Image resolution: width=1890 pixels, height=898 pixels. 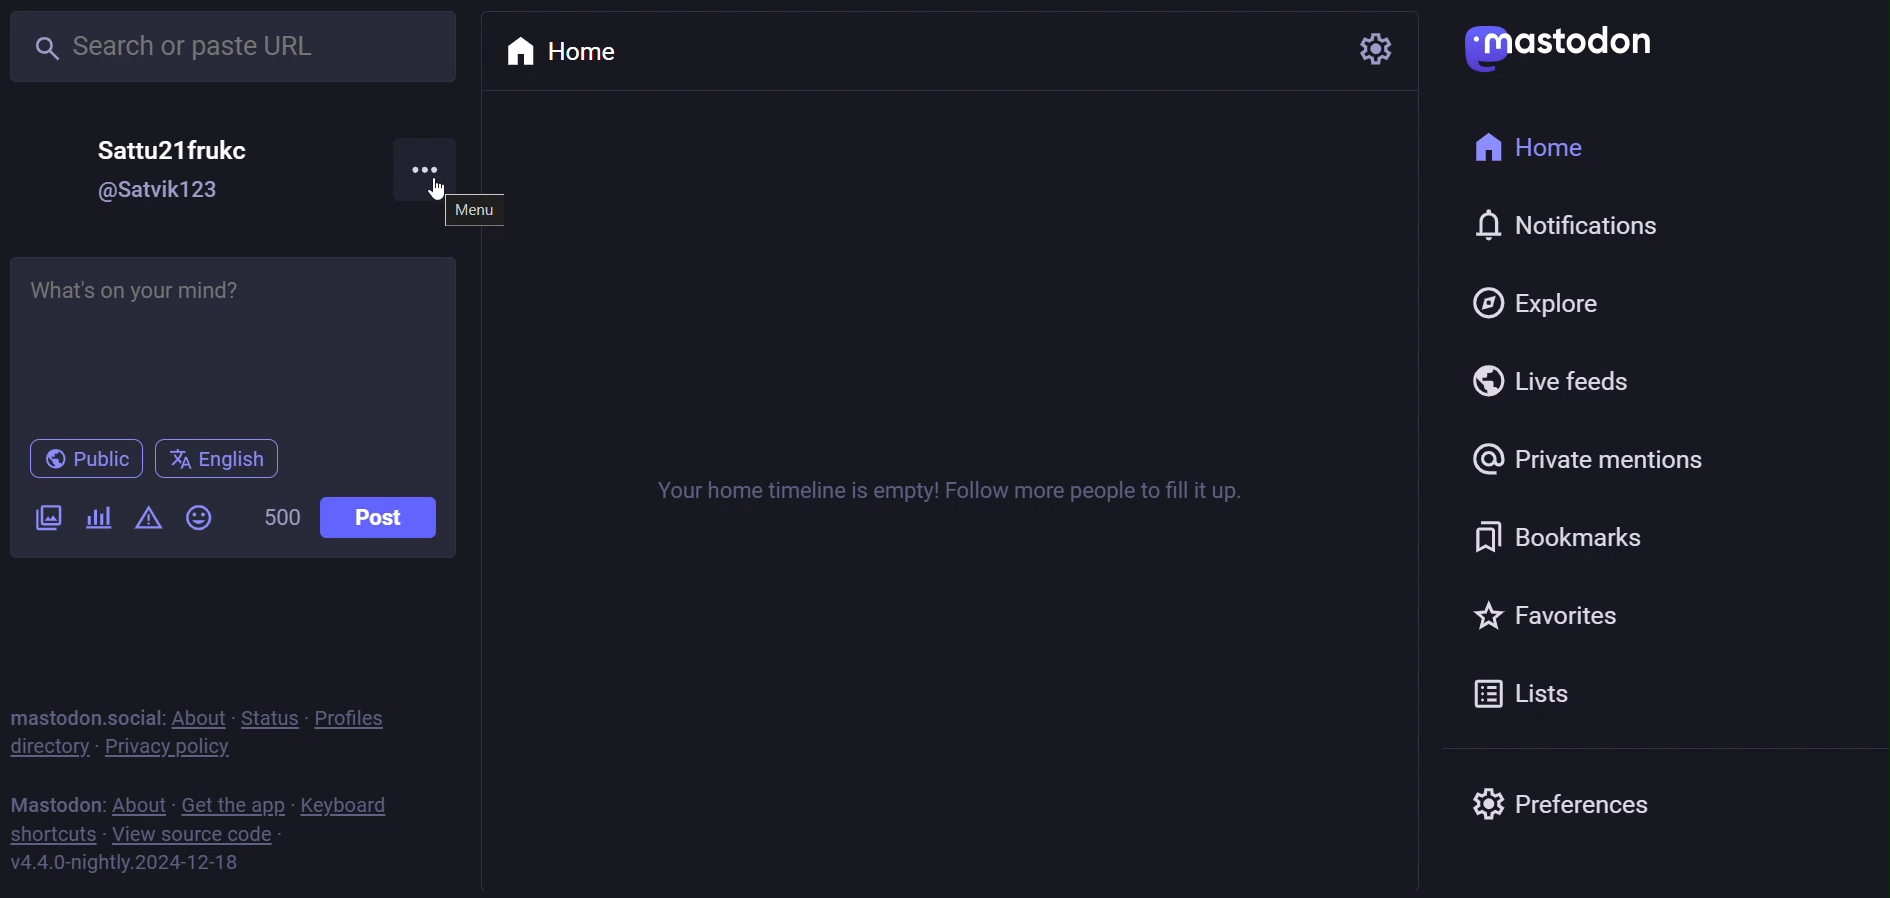 I want to click on post, so click(x=378, y=519).